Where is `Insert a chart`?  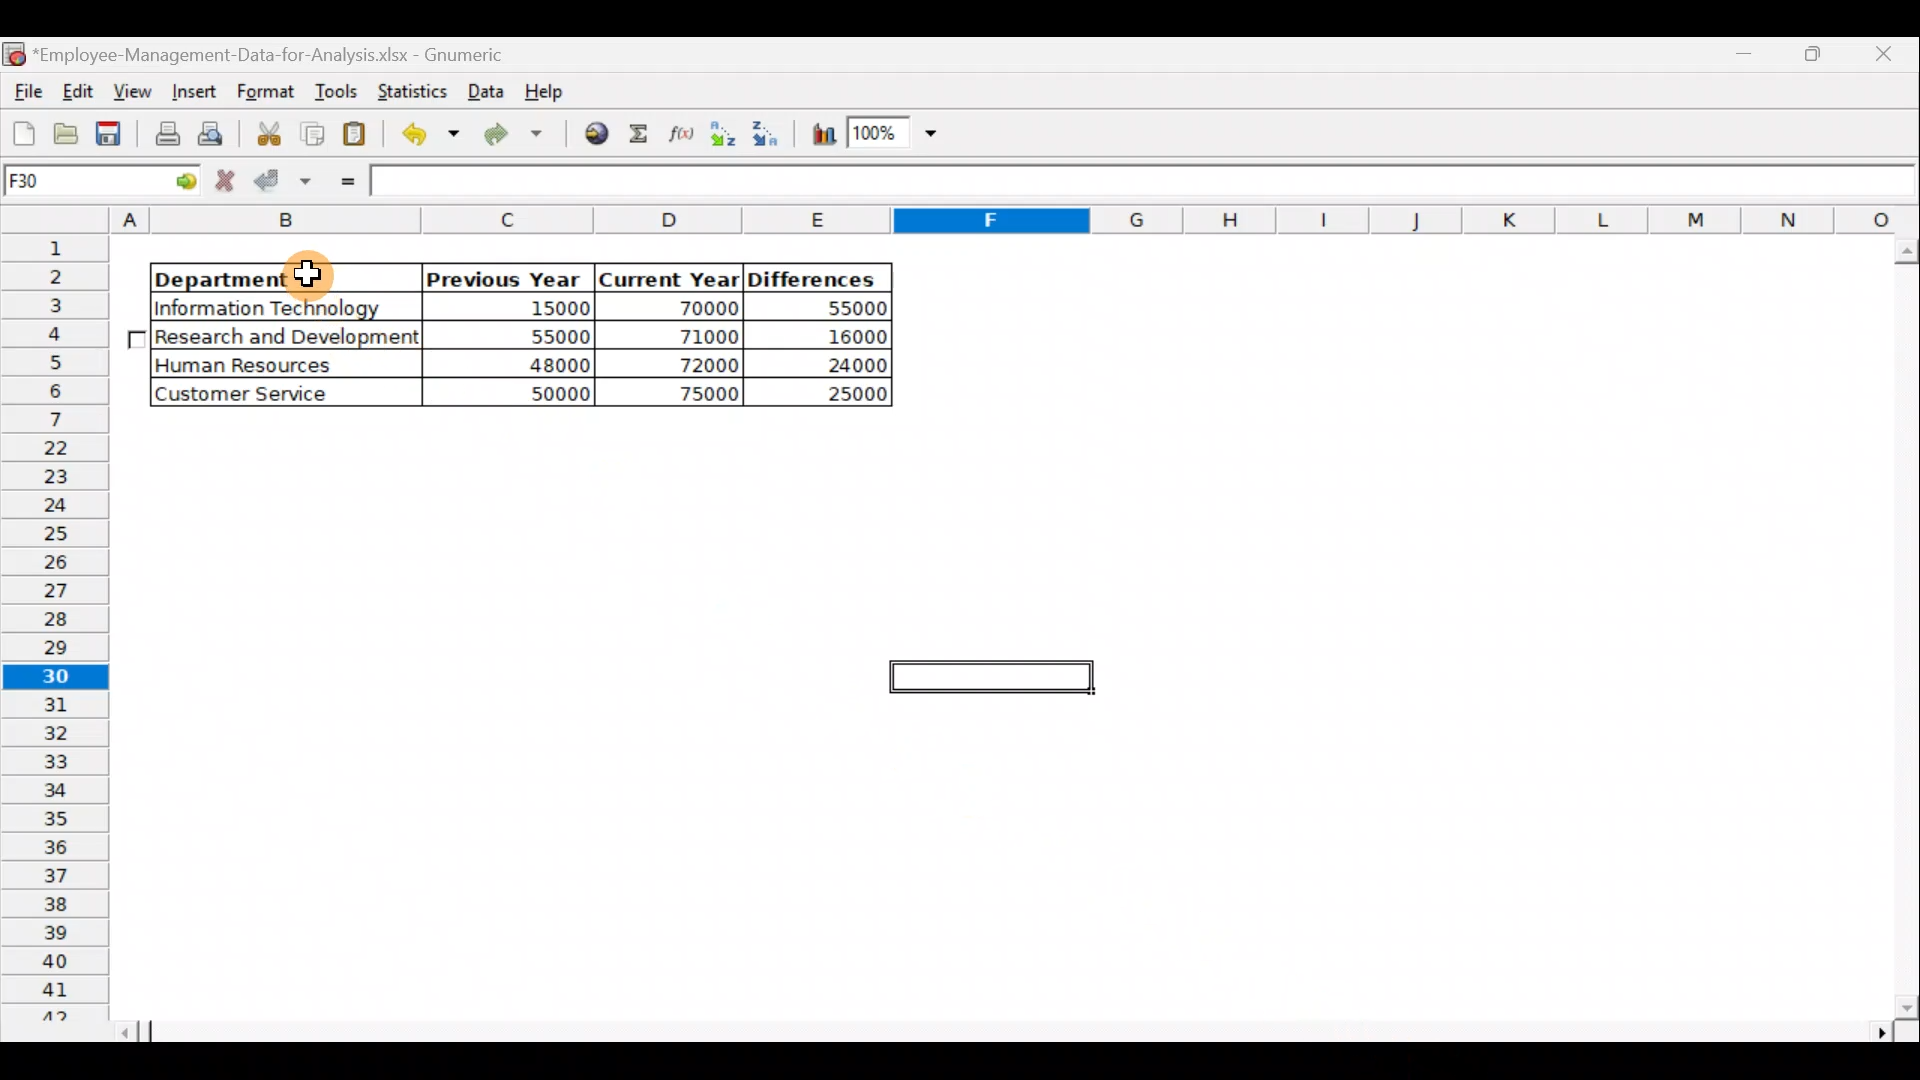
Insert a chart is located at coordinates (821, 135).